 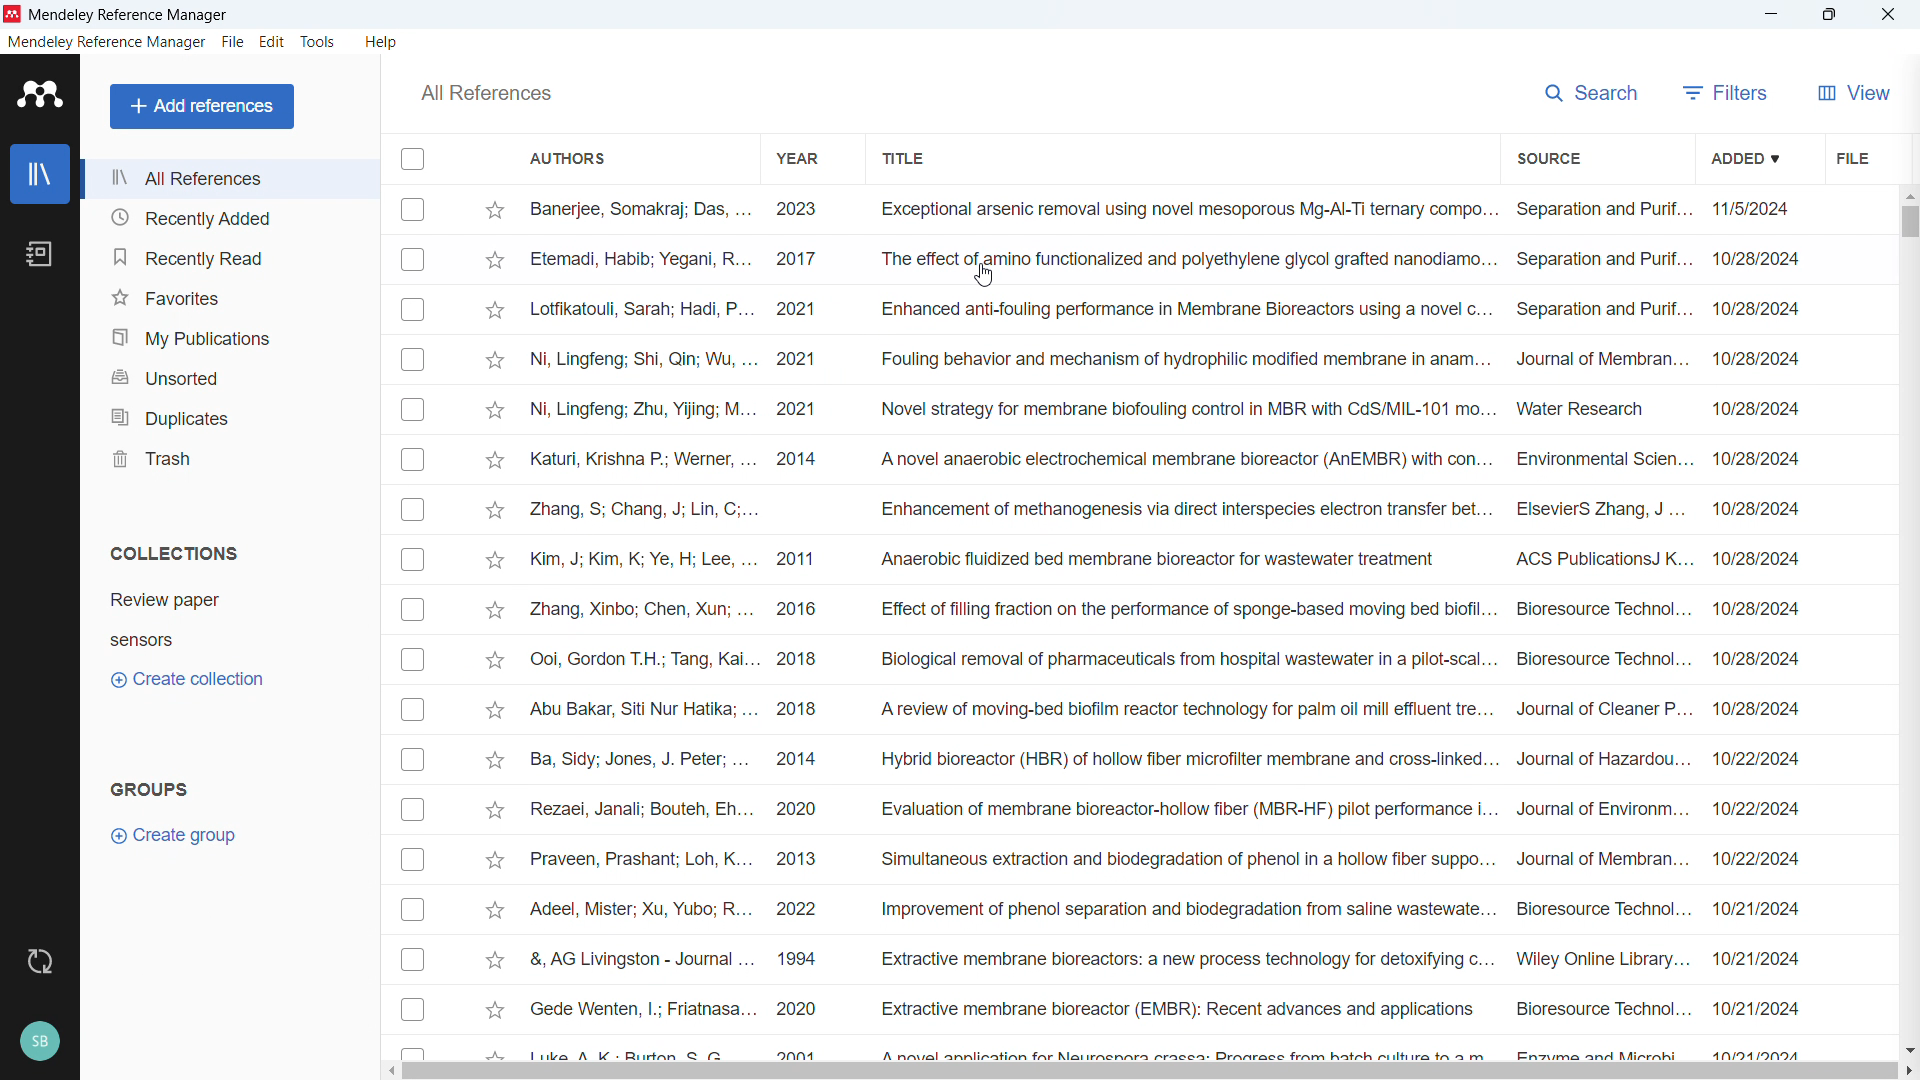 What do you see at coordinates (227, 335) in the screenshot?
I see `My publications ` at bounding box center [227, 335].